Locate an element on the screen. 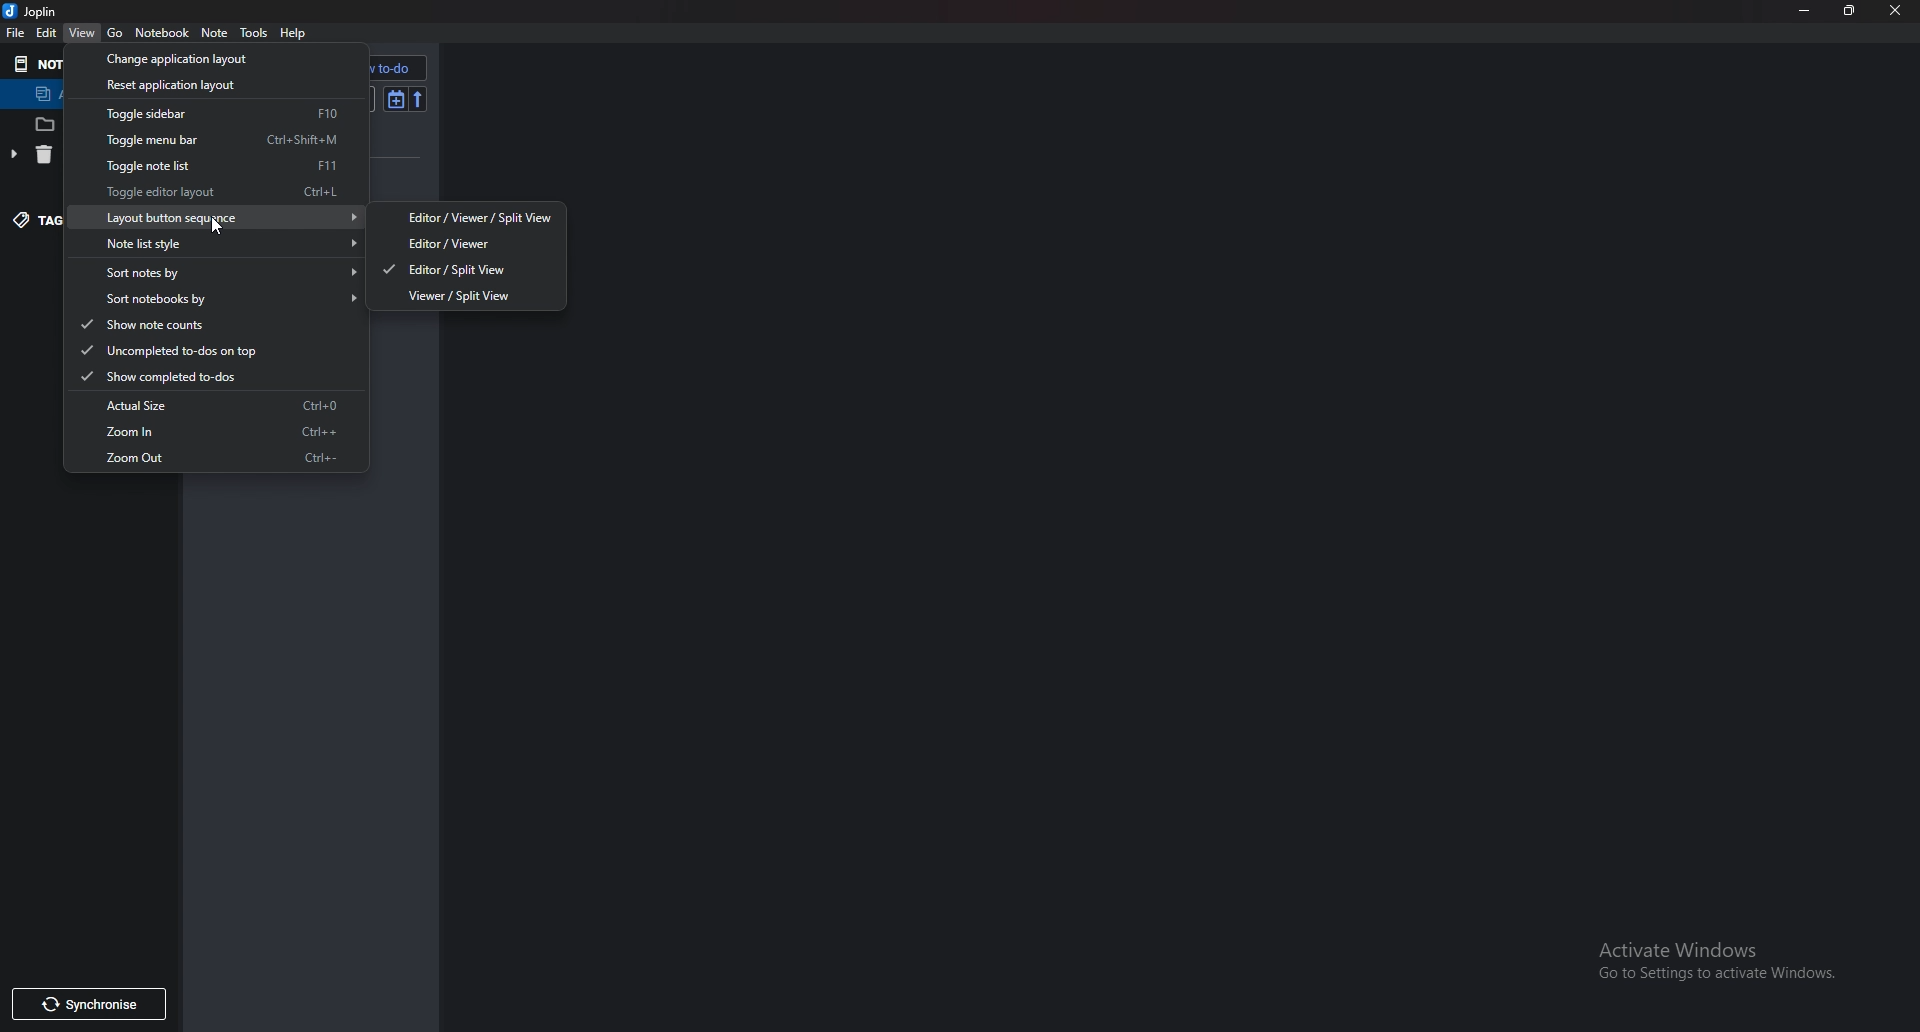 The width and height of the screenshot is (1920, 1032). go is located at coordinates (115, 32).